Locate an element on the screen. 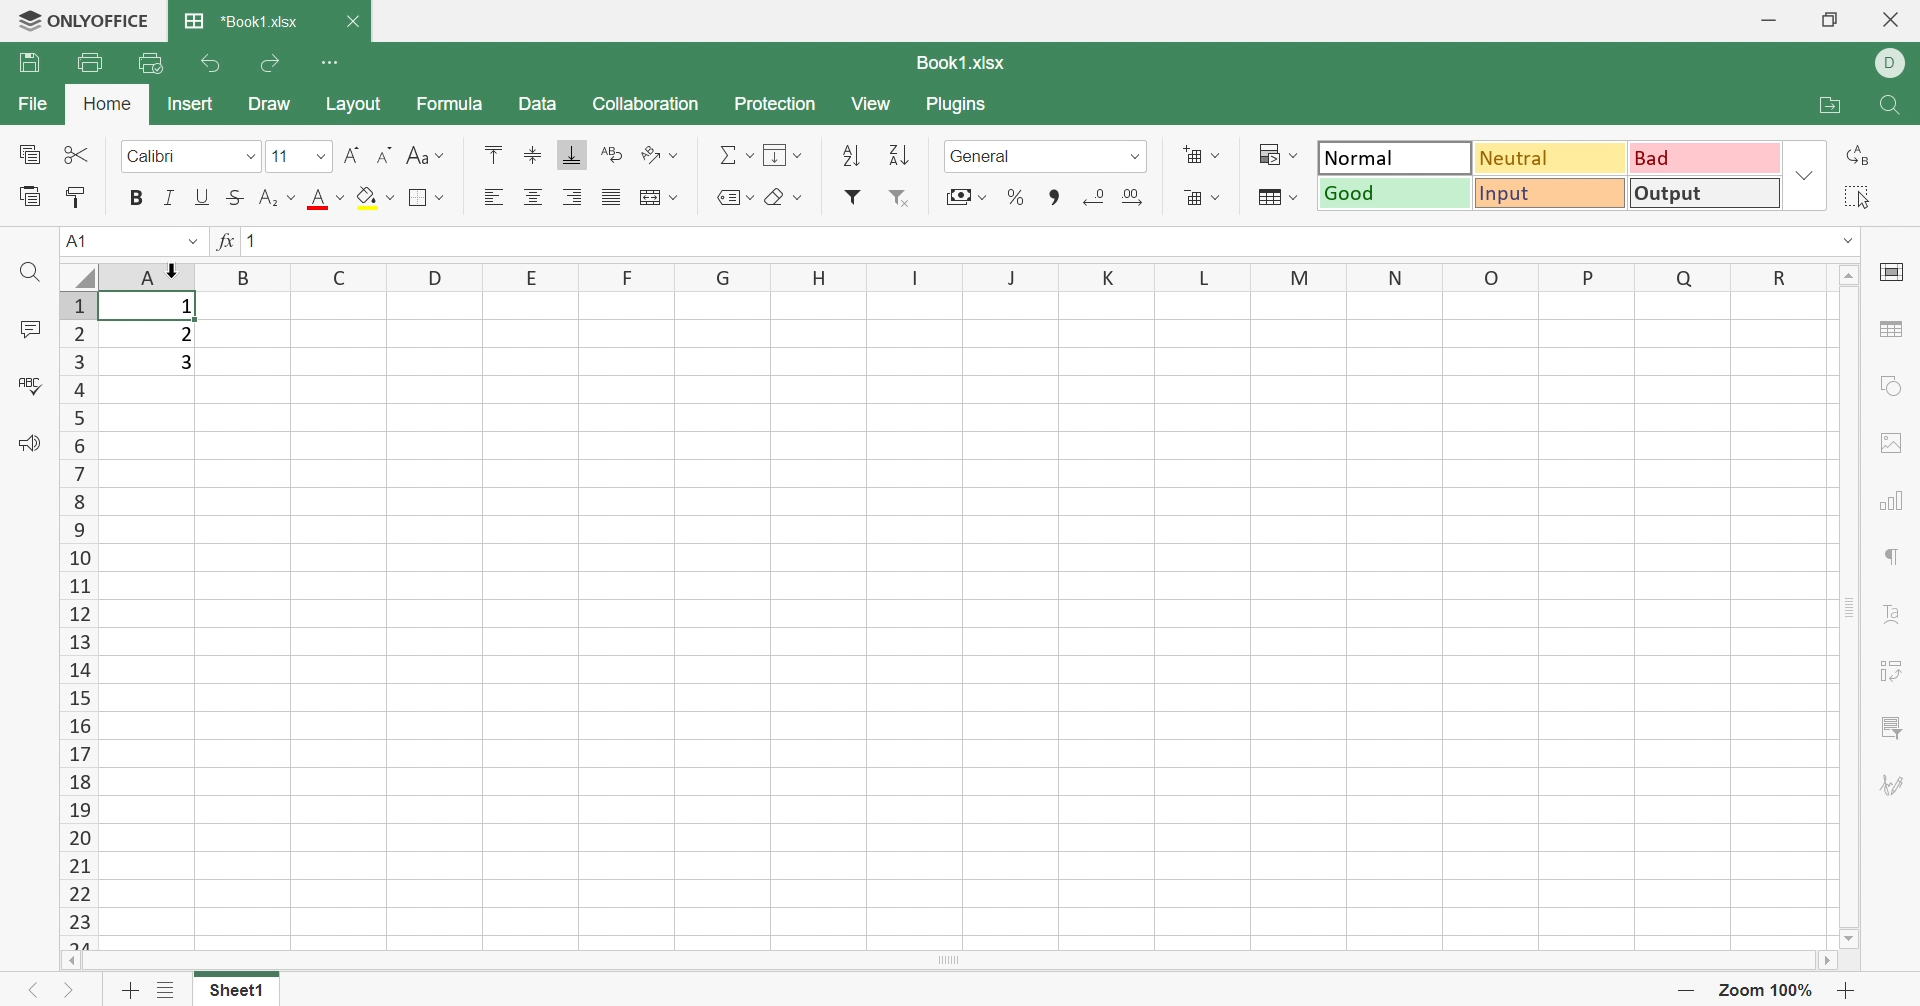 This screenshot has height=1006, width=1920. Column names is located at coordinates (1008, 277).